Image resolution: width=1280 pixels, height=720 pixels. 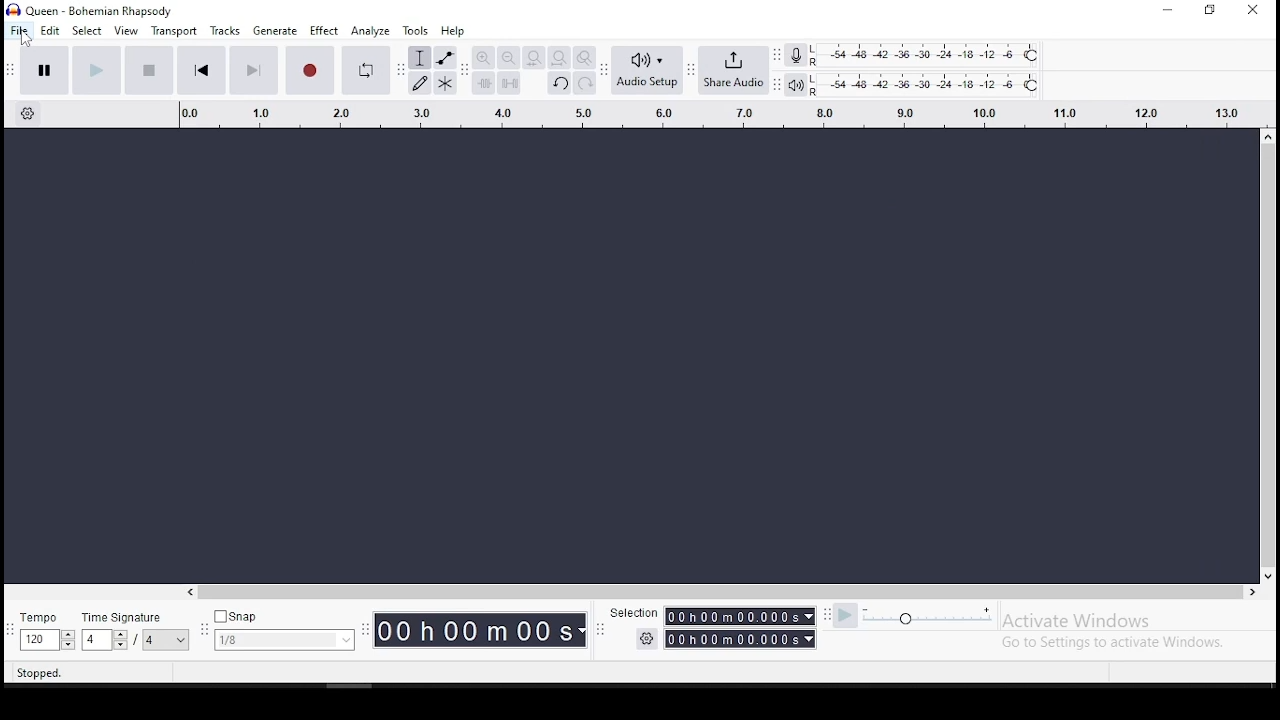 I want to click on edit, so click(x=50, y=31).